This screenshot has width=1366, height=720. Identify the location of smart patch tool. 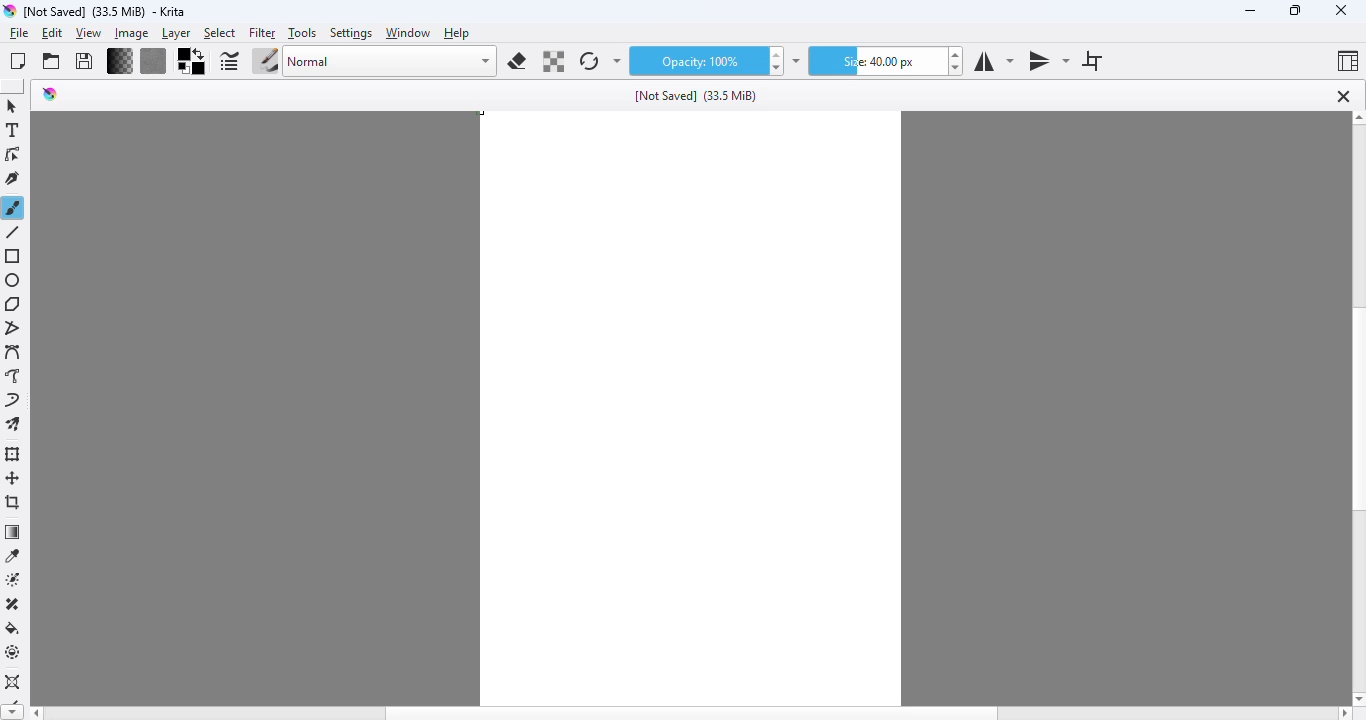
(14, 605).